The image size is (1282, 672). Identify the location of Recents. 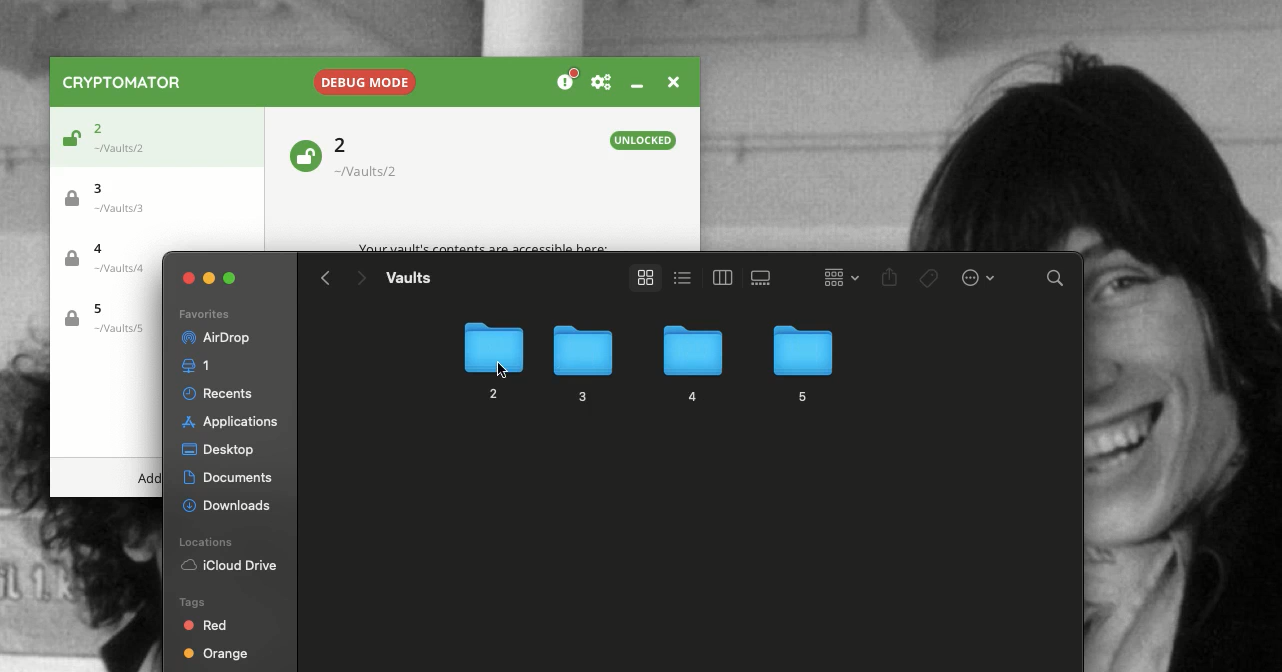
(221, 393).